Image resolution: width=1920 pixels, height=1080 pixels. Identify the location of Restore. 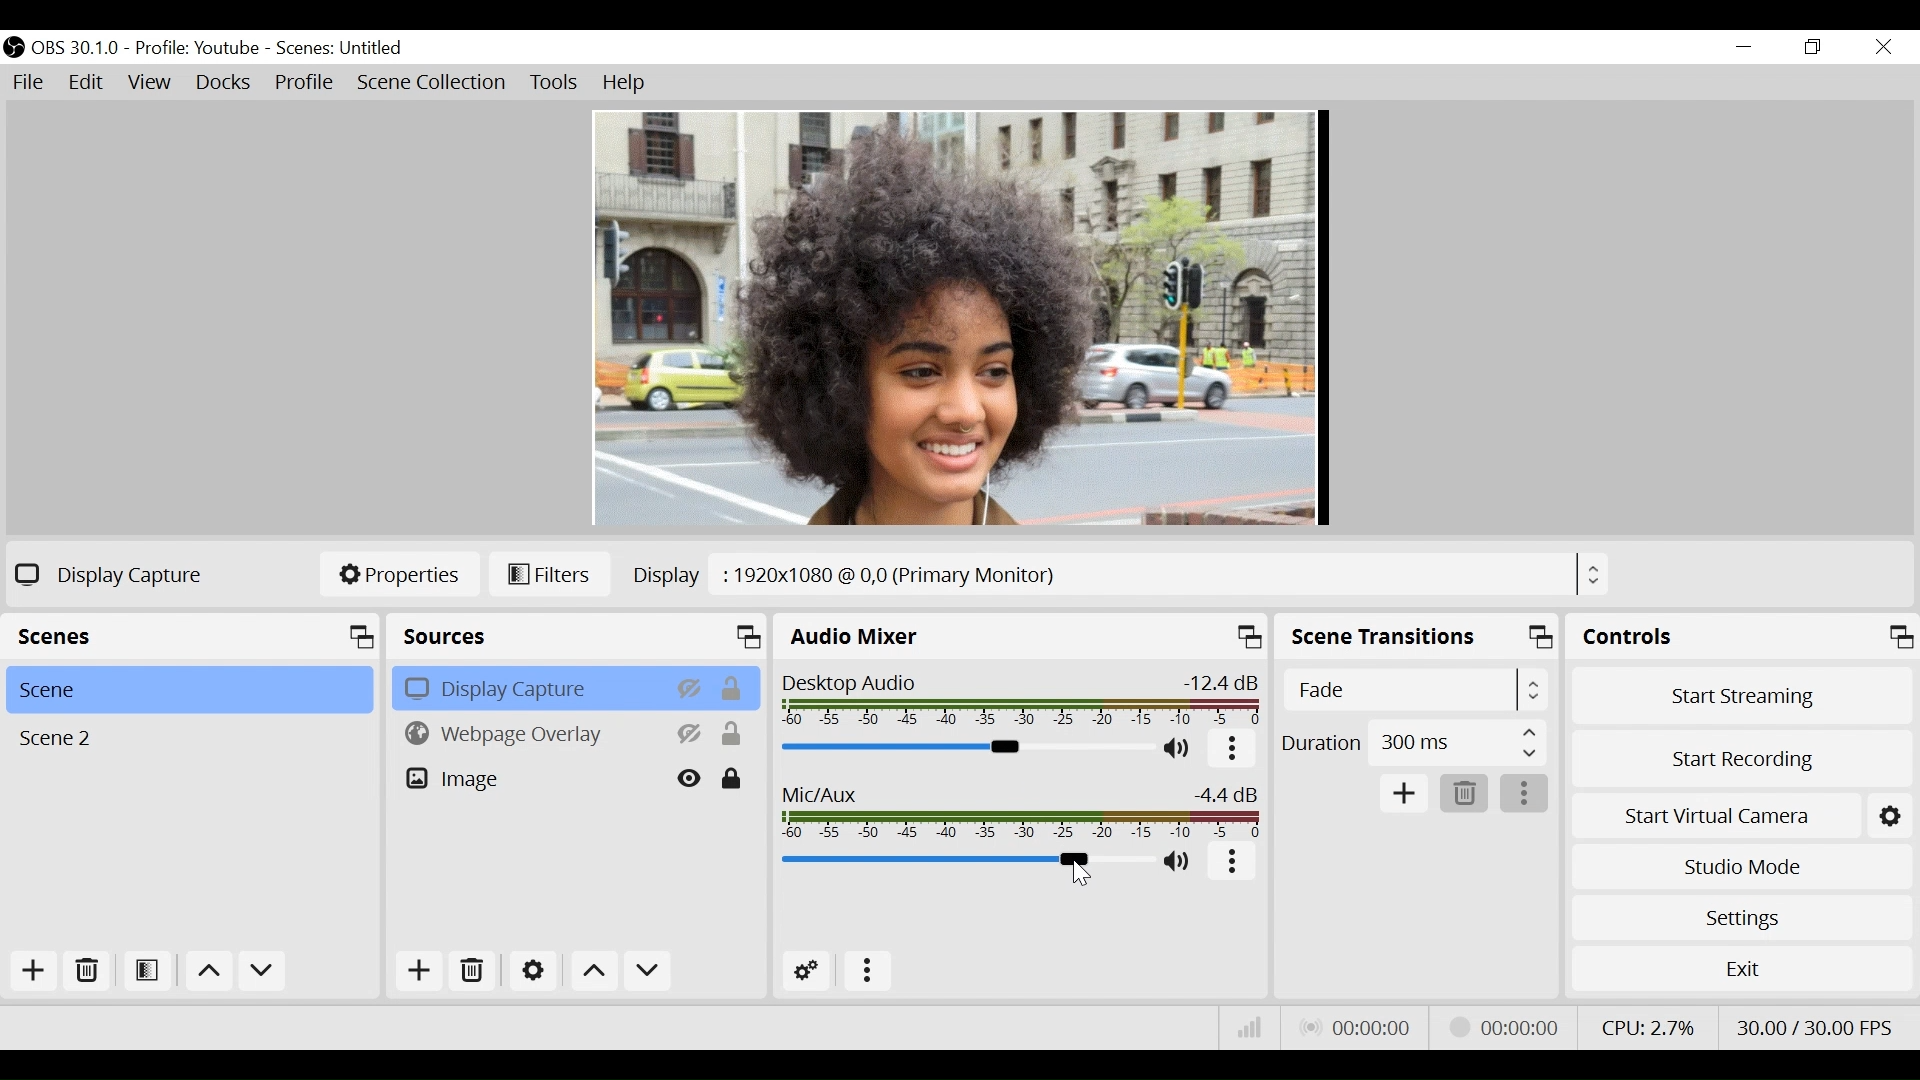
(1811, 46).